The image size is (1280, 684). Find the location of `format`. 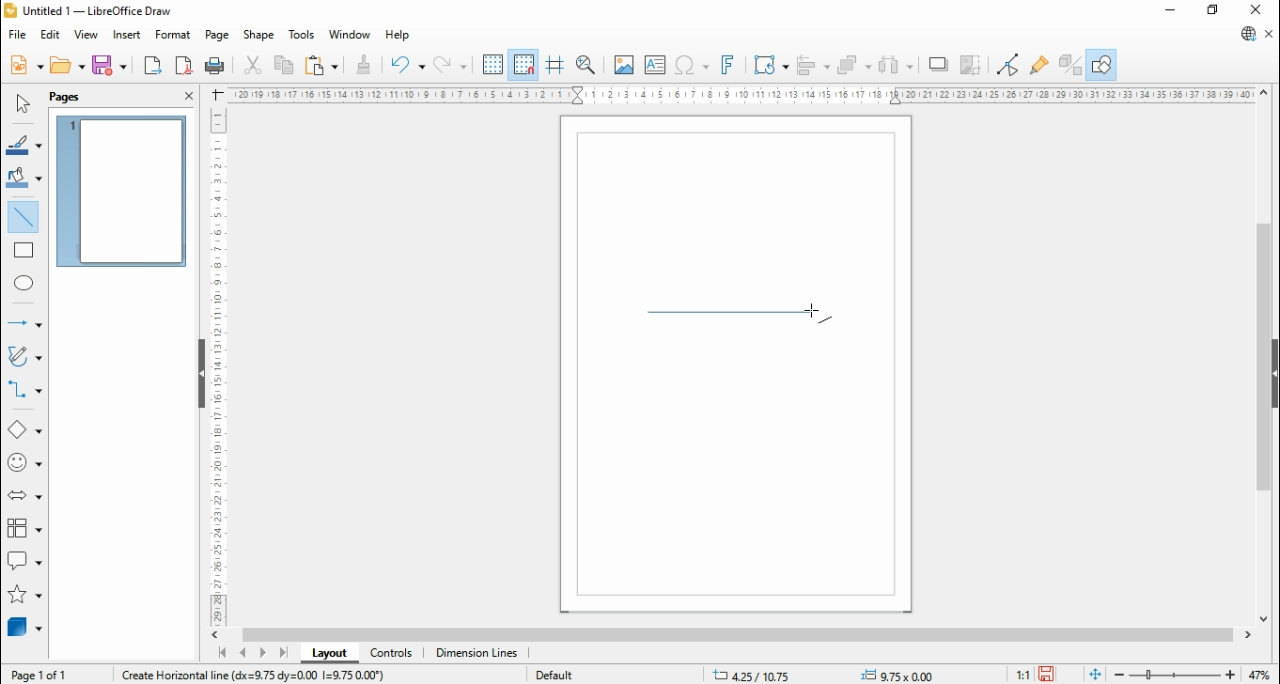

format is located at coordinates (174, 35).